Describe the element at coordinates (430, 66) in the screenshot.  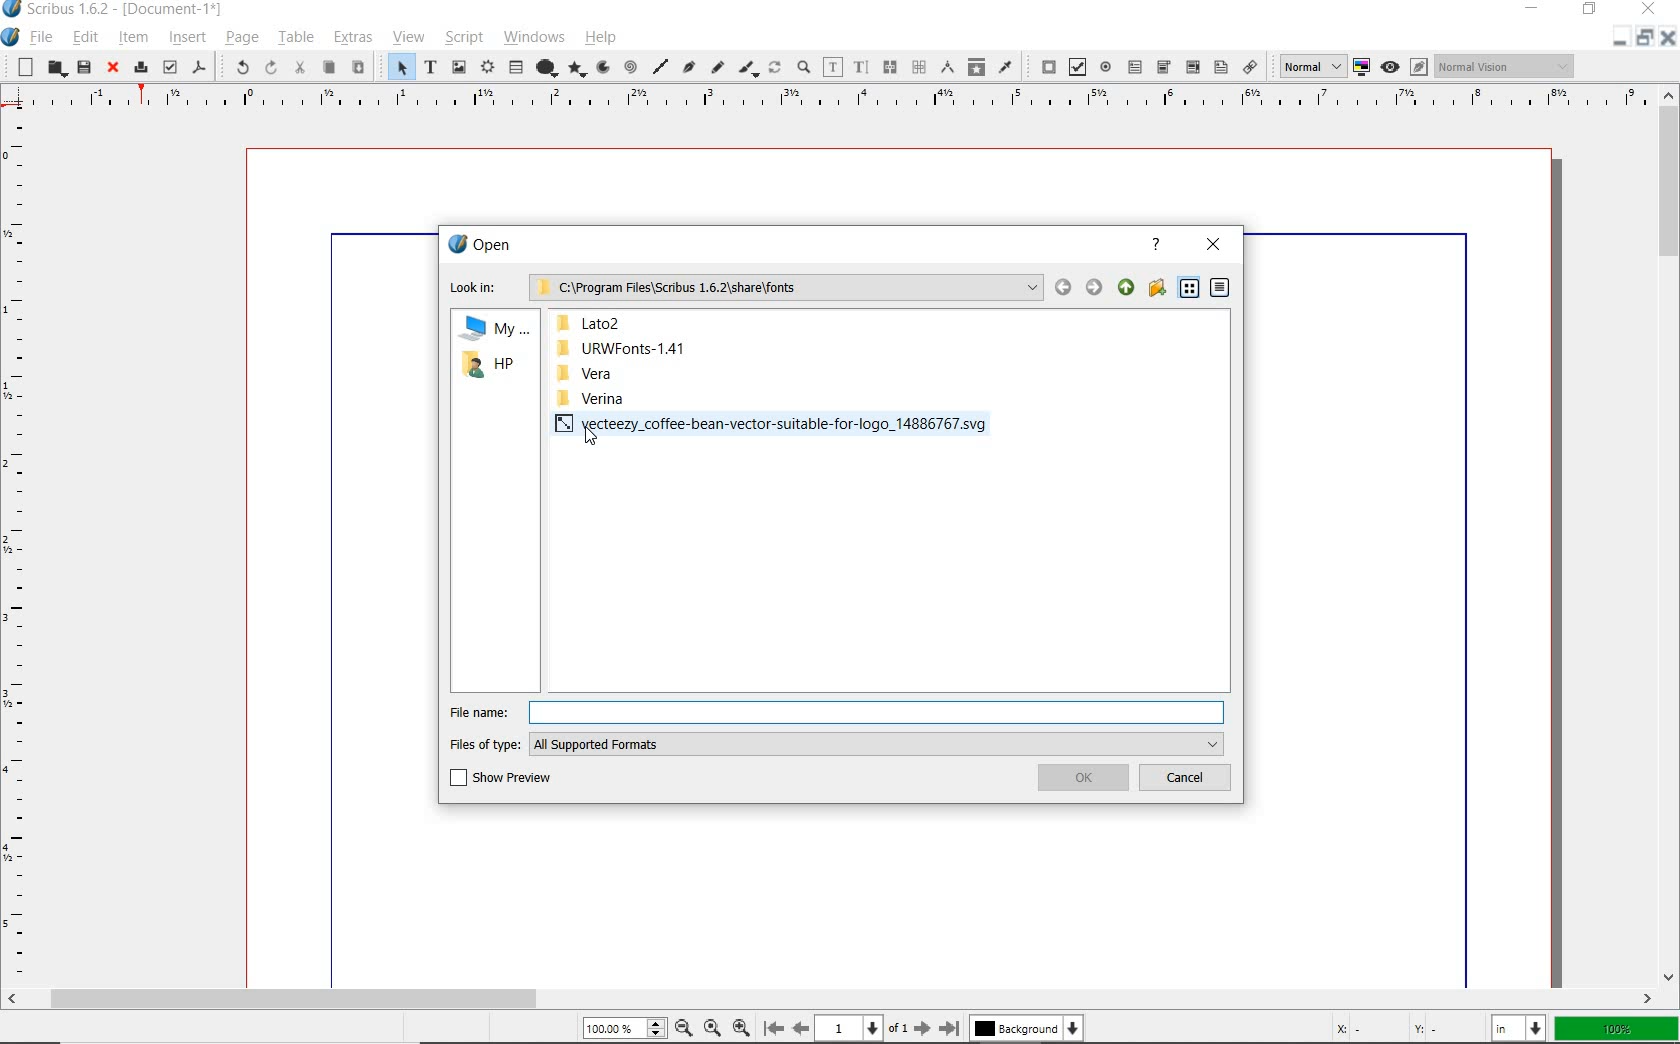
I see `text frame` at that location.